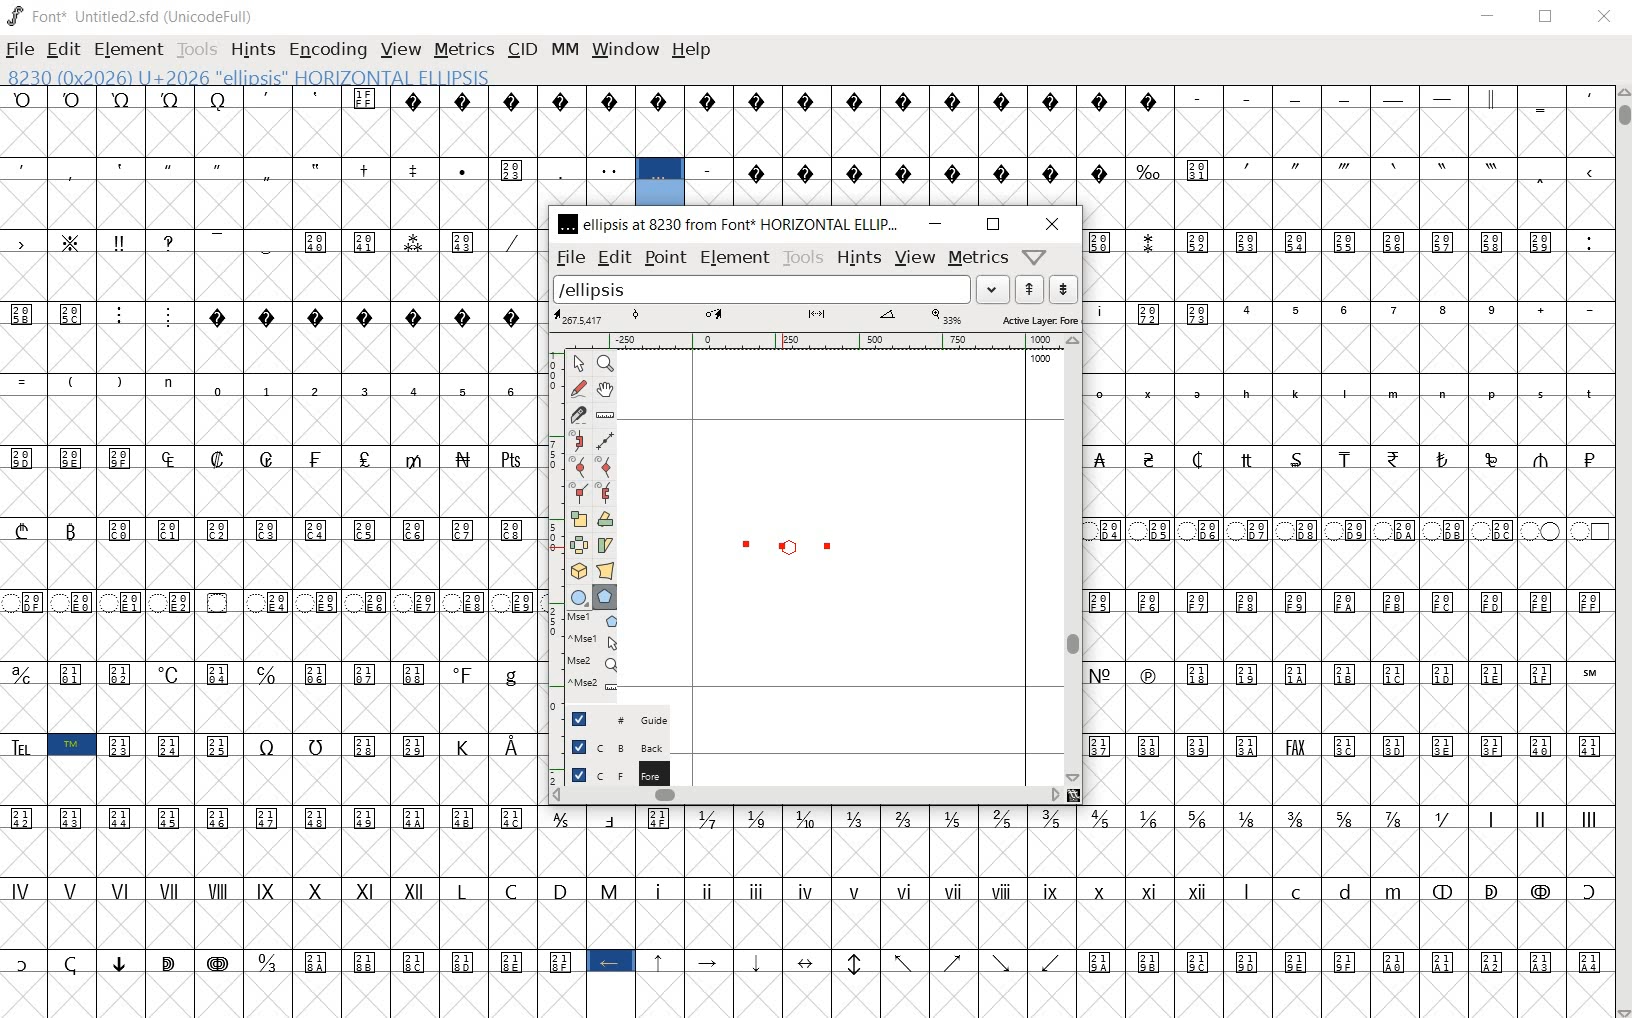 The height and width of the screenshot is (1018, 1632). Describe the element at coordinates (858, 257) in the screenshot. I see `hints` at that location.